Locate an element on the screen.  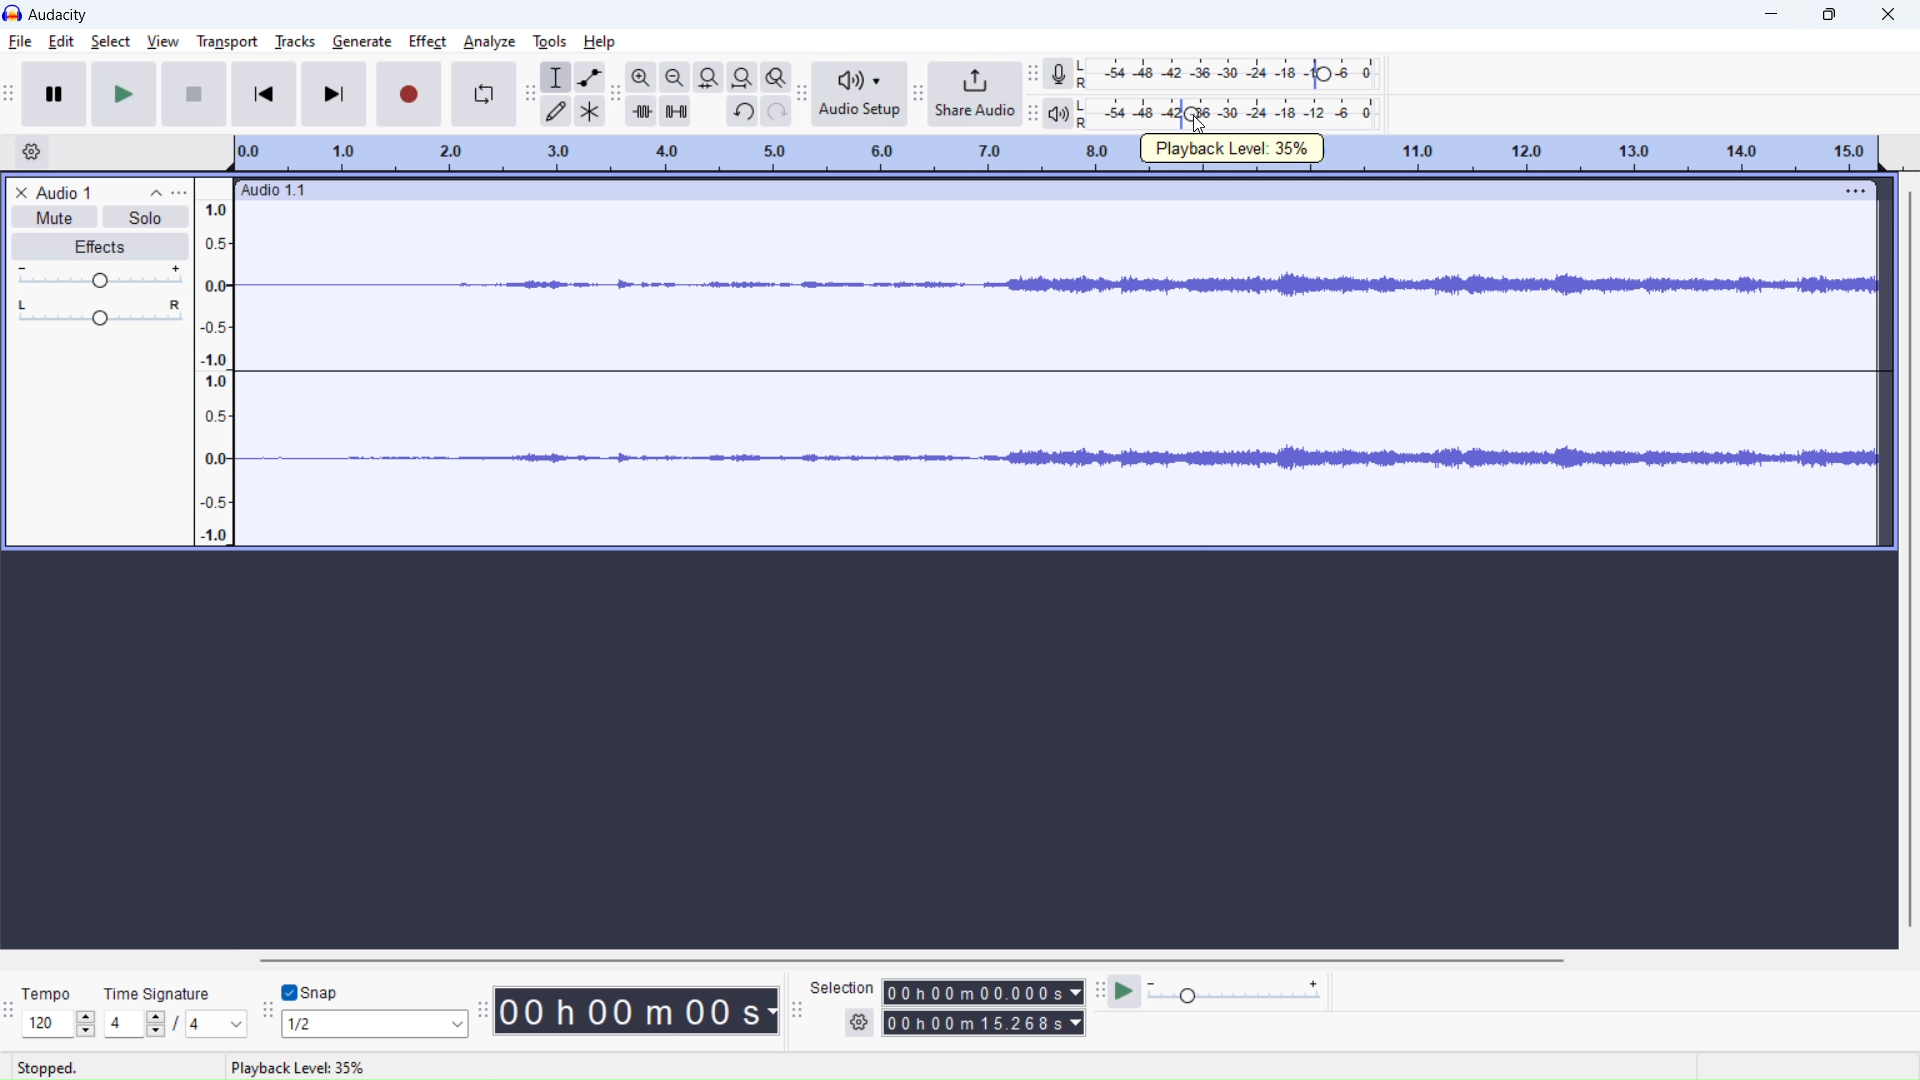
playback meter is located at coordinates (1058, 113).